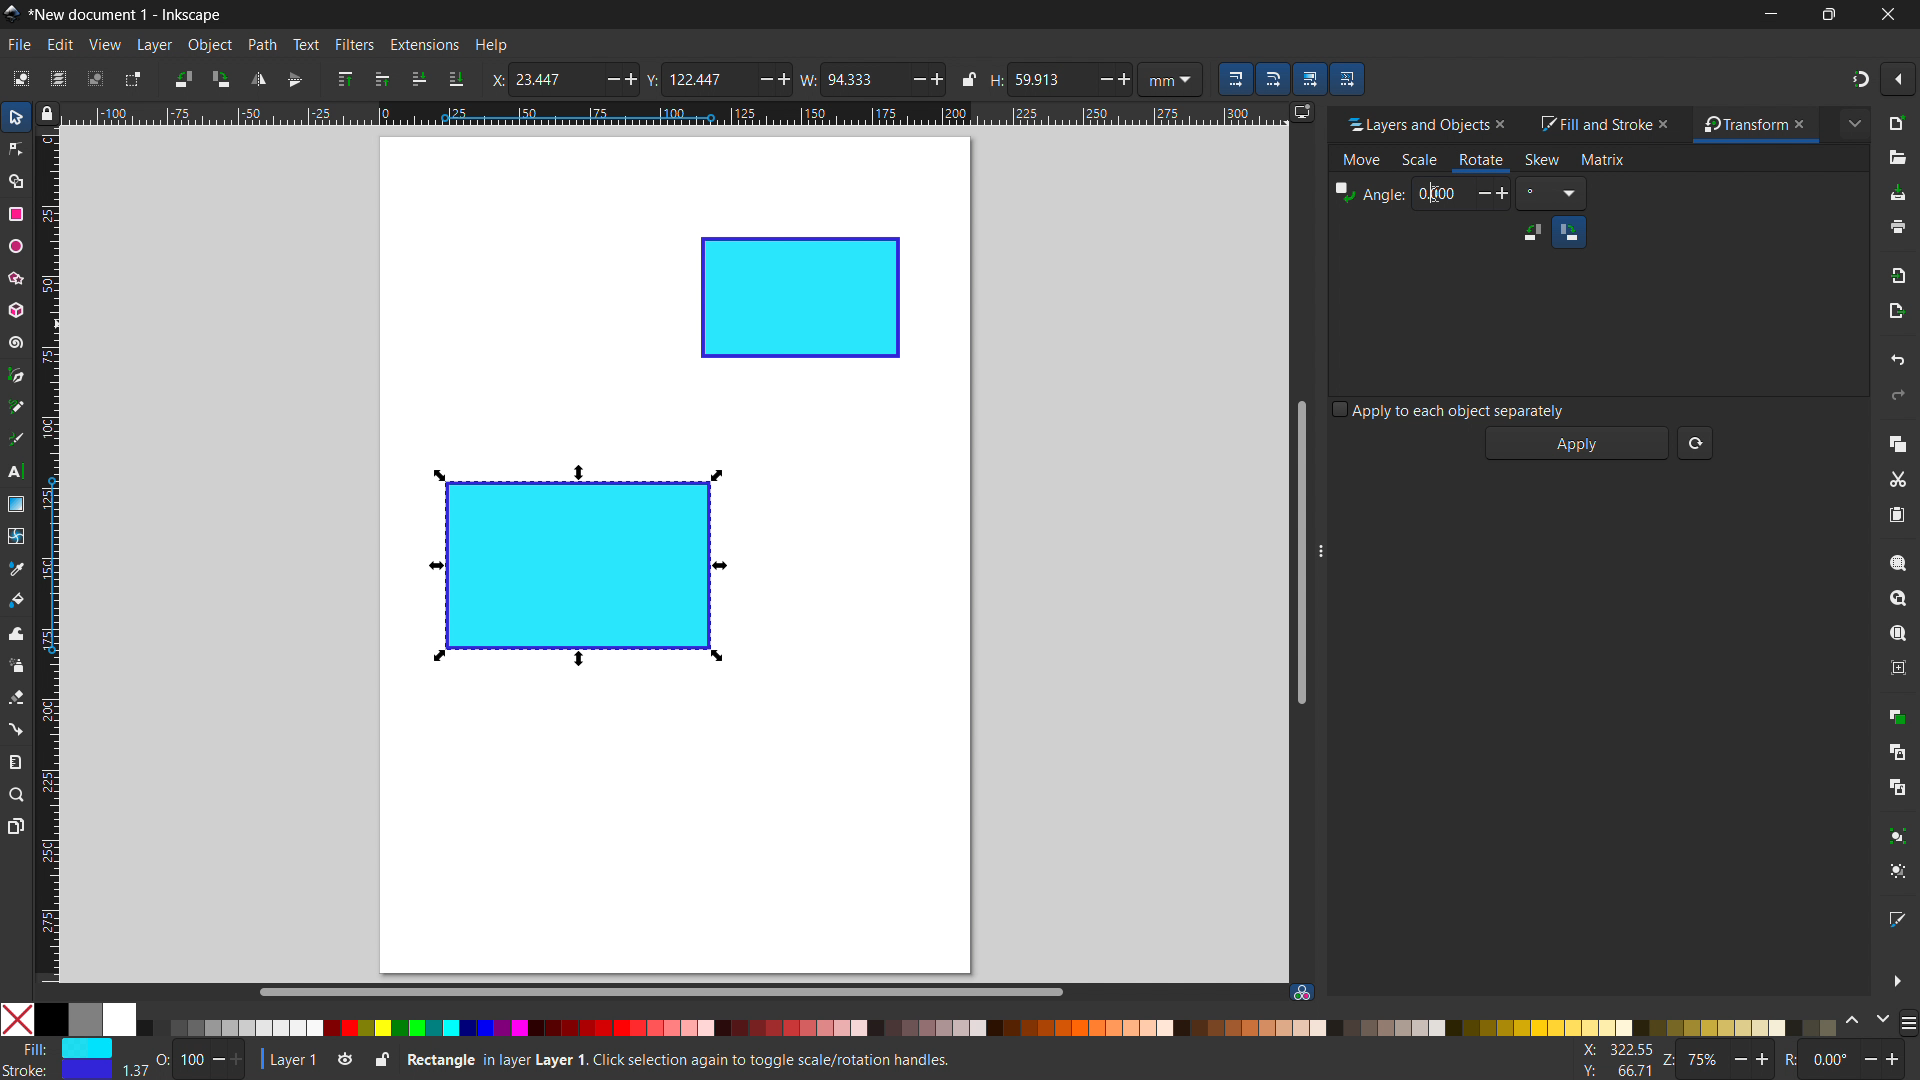 This screenshot has width=1920, height=1080. Describe the element at coordinates (1897, 481) in the screenshot. I see `cut` at that location.